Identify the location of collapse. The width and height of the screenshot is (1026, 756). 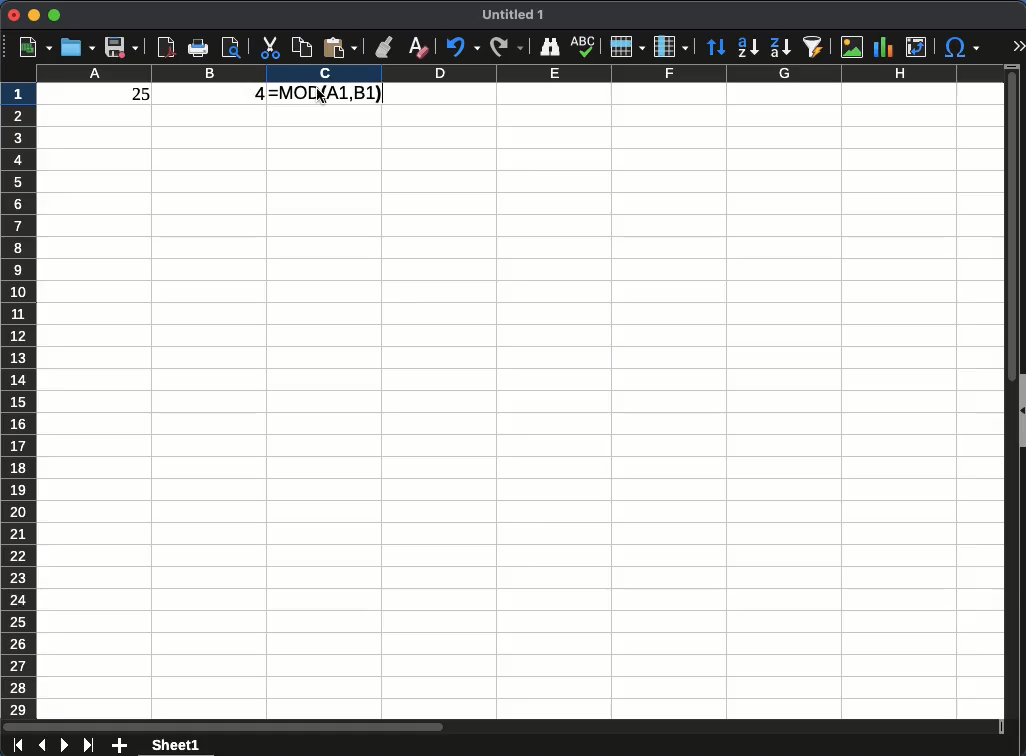
(1020, 410).